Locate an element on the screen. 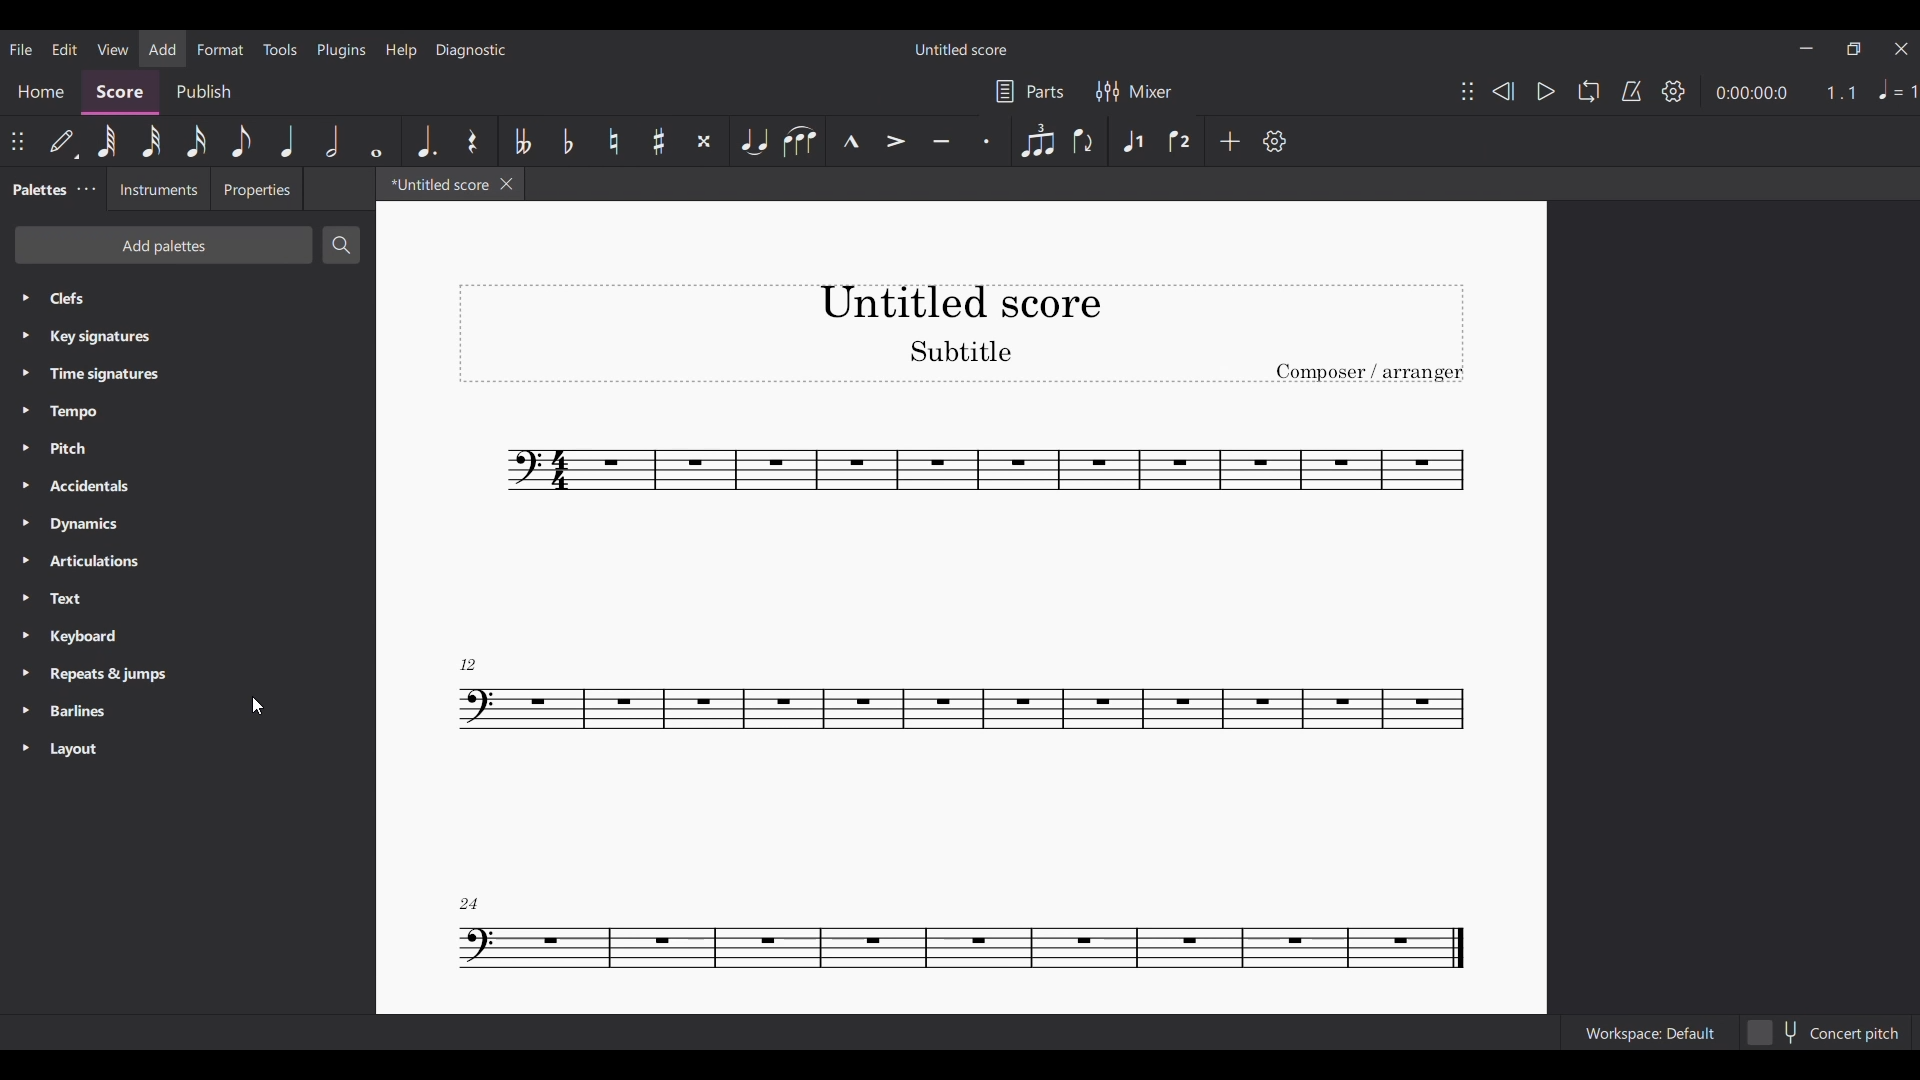 This screenshot has height=1080, width=1920. Add palettes is located at coordinates (175, 247).